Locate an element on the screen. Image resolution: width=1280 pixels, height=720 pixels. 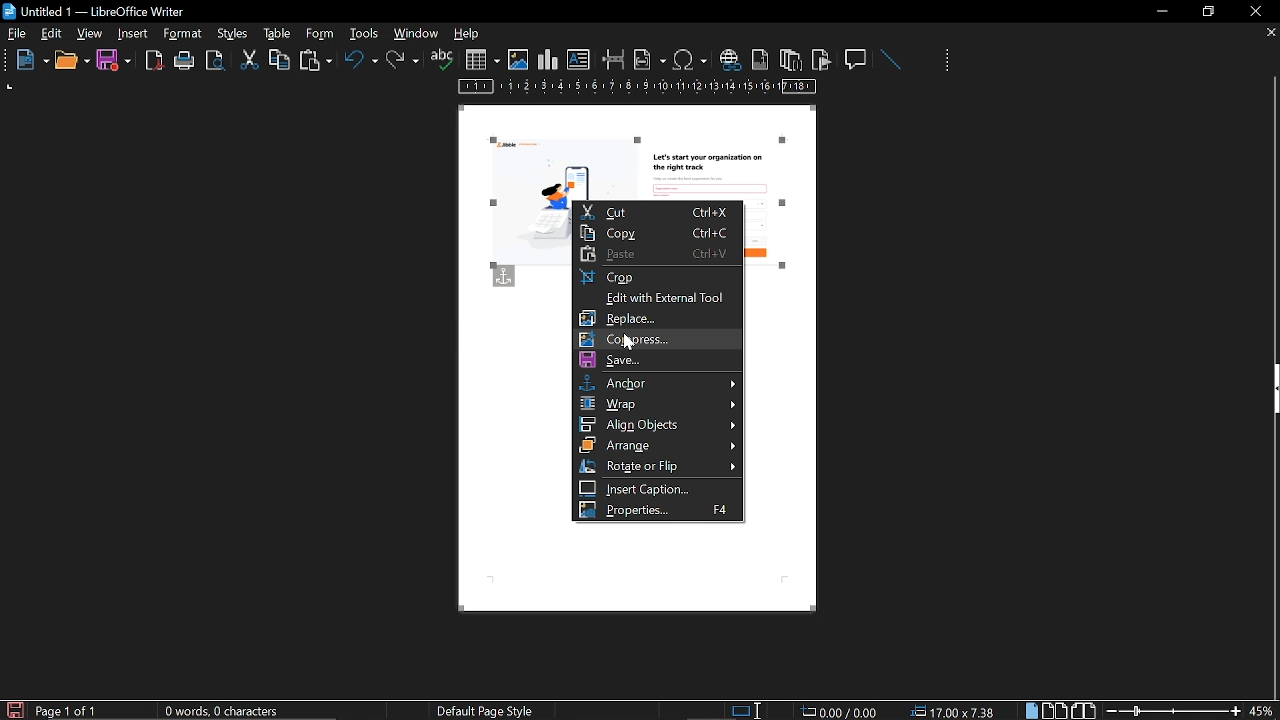
table is located at coordinates (319, 33).